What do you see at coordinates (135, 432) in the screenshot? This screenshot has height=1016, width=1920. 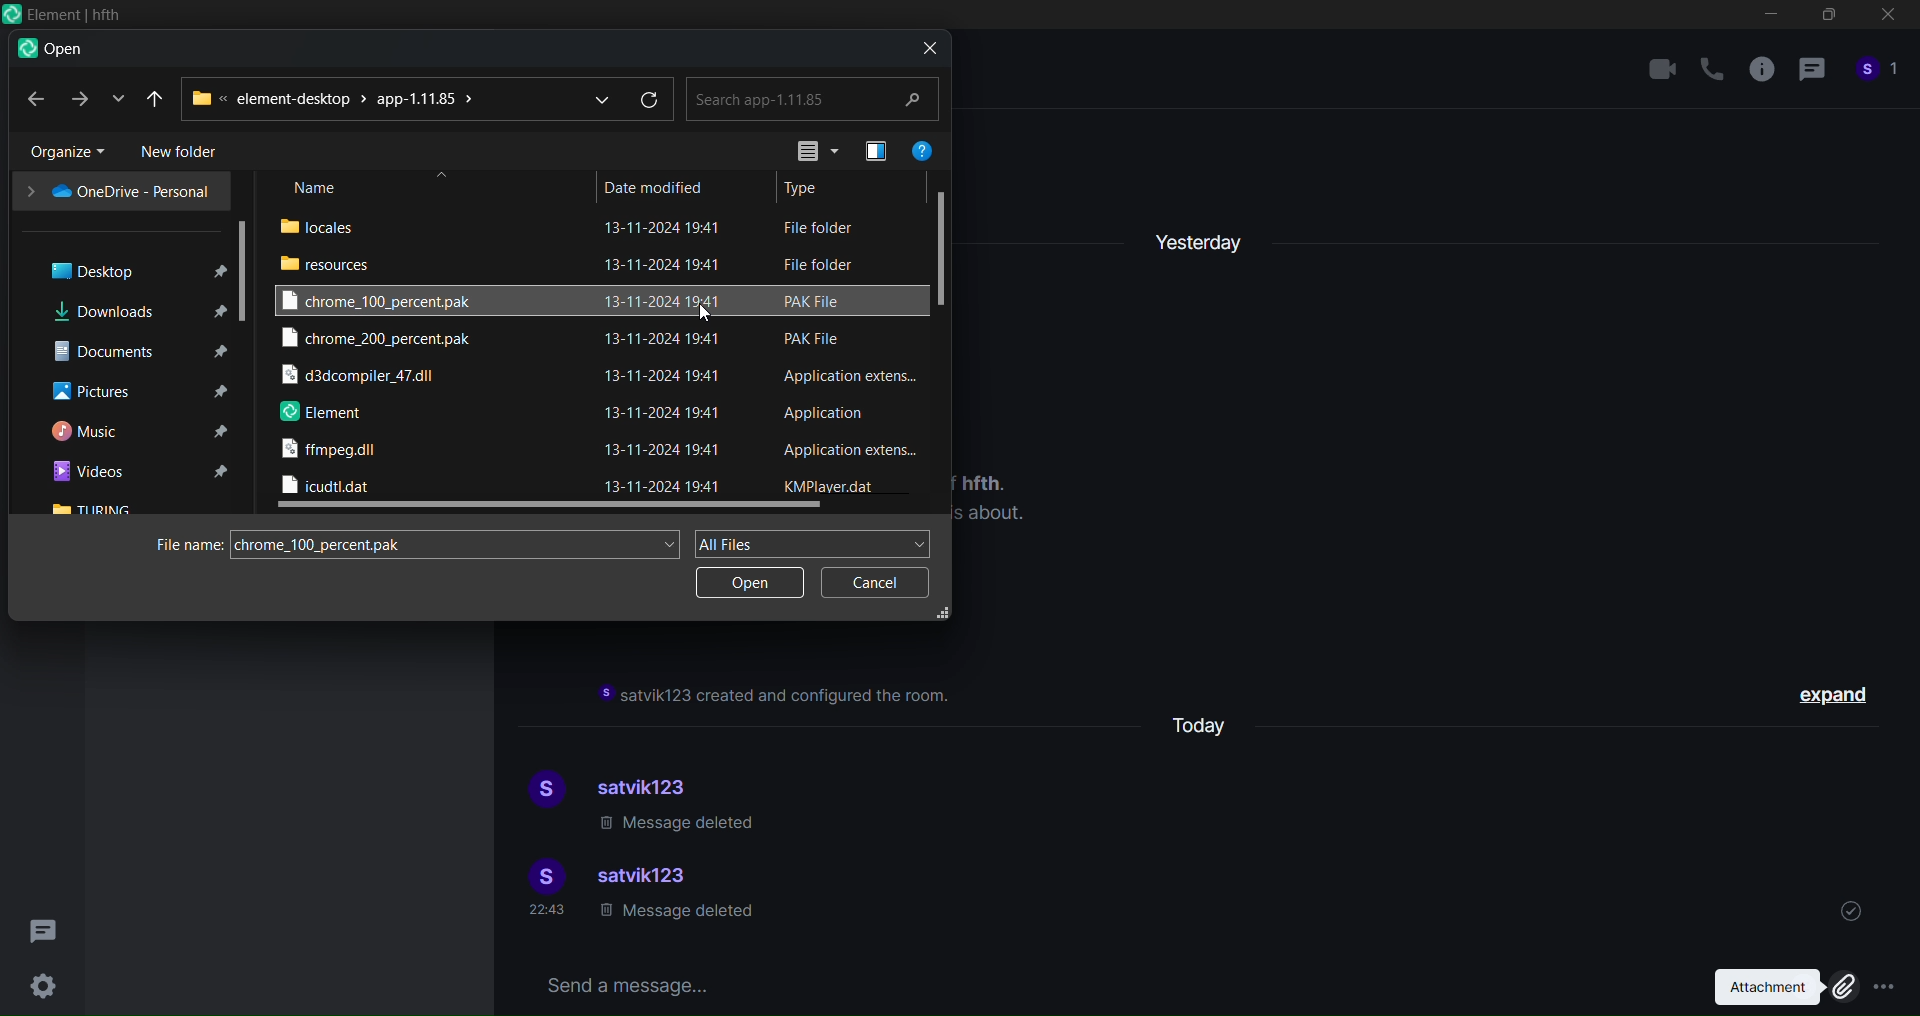 I see `music` at bounding box center [135, 432].